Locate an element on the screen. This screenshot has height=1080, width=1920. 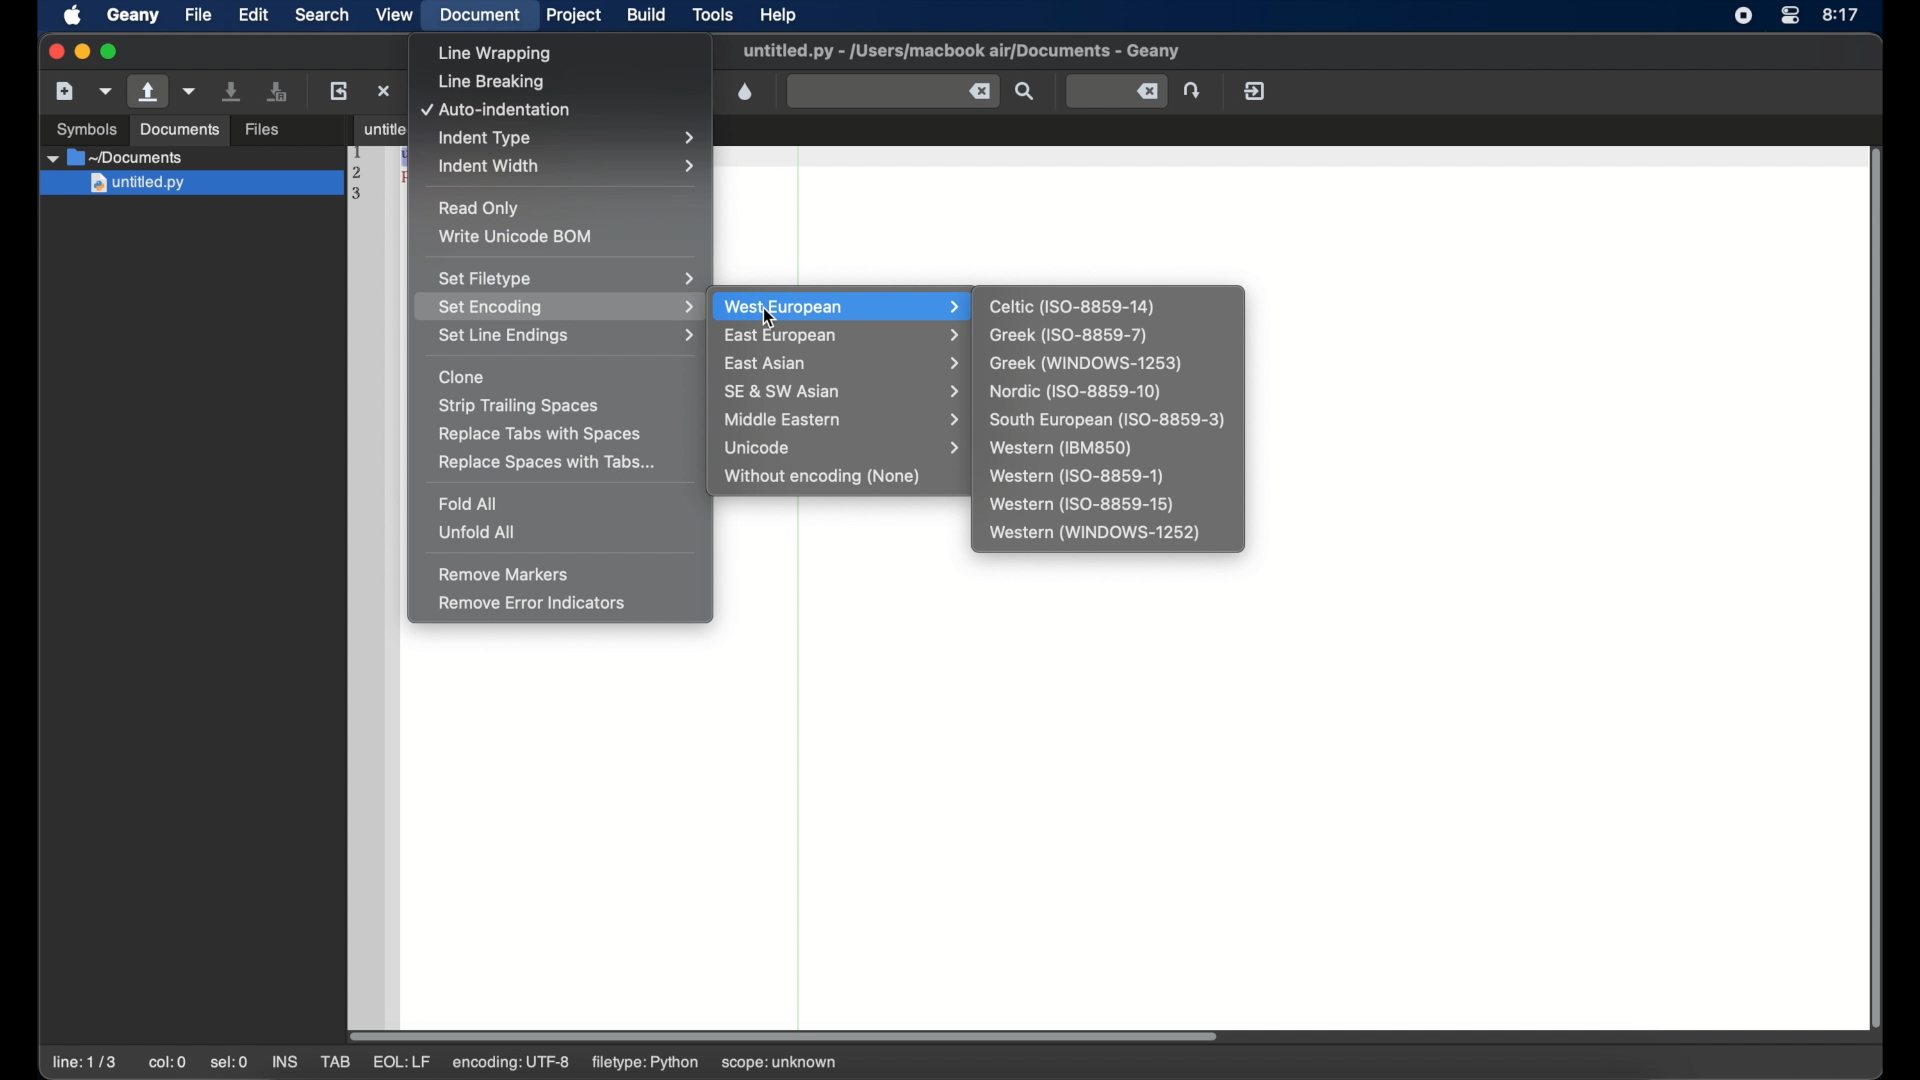
project is located at coordinates (574, 15).